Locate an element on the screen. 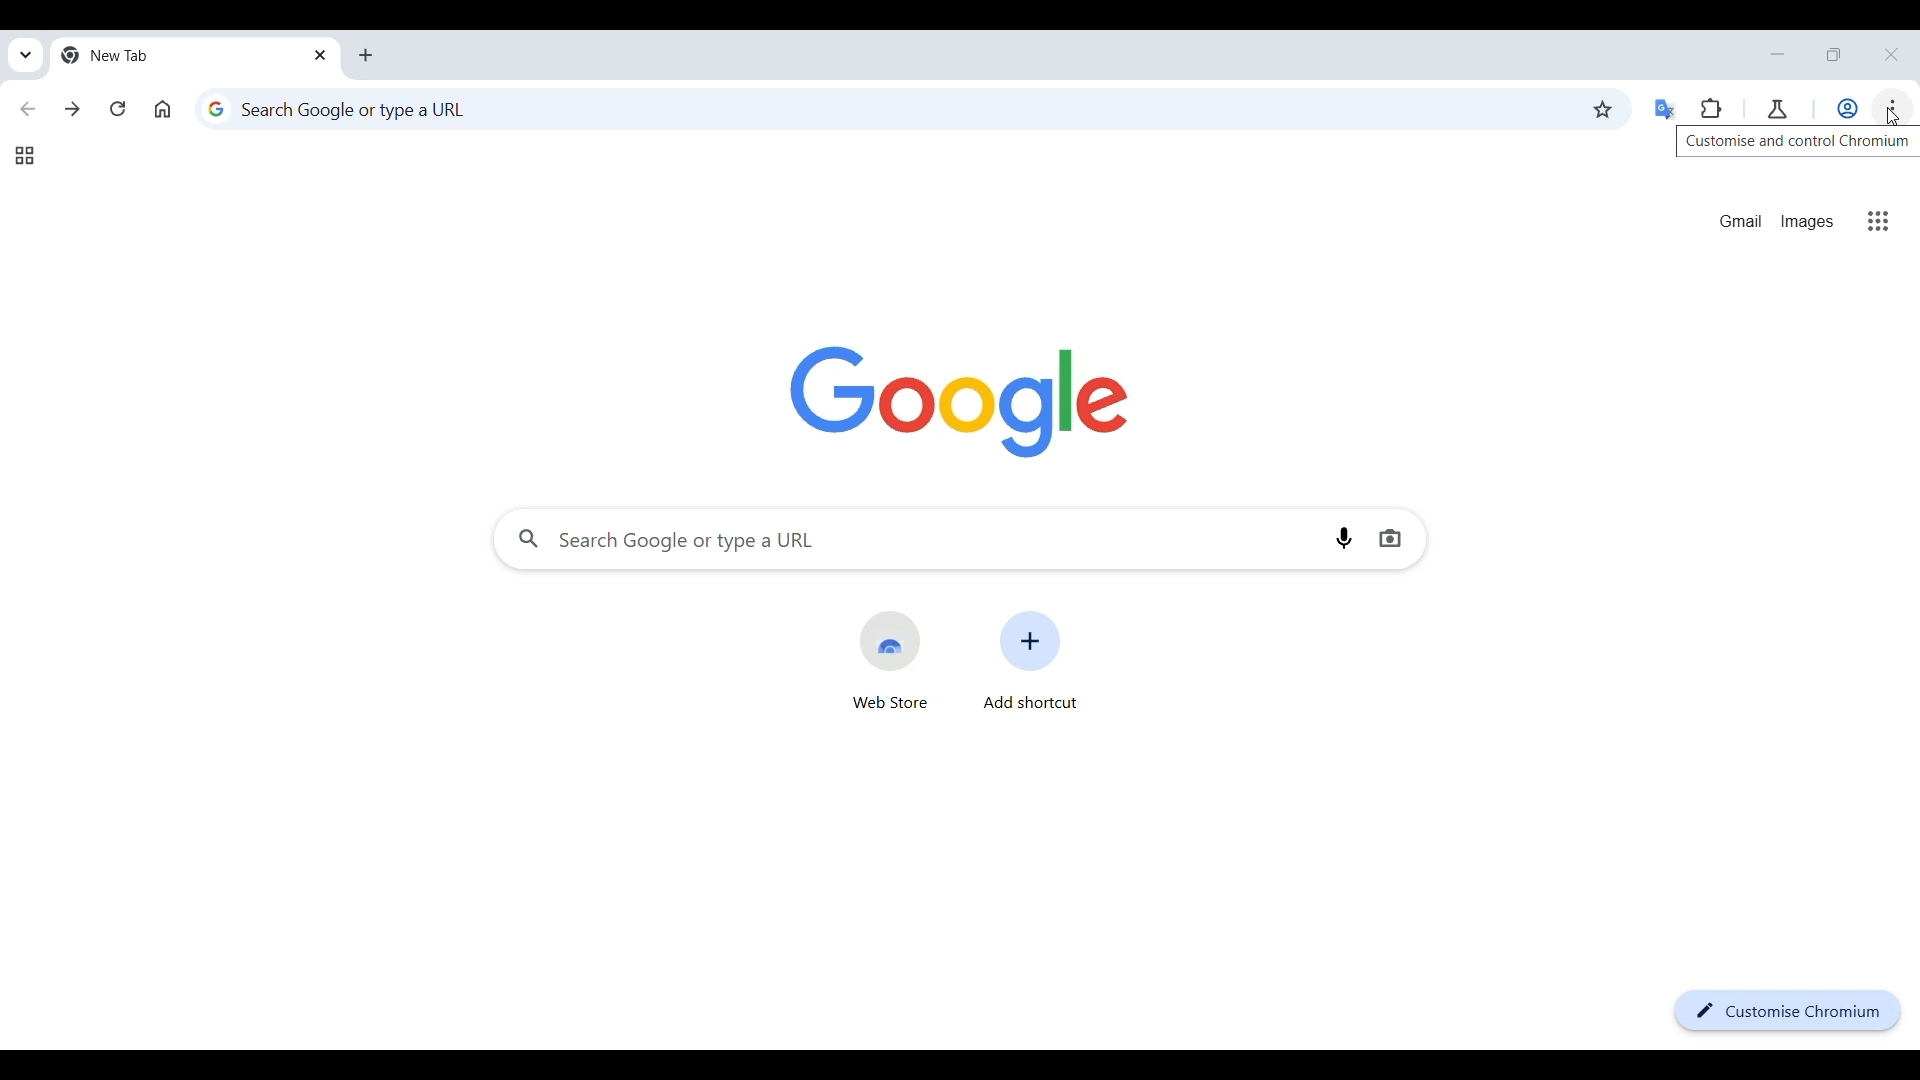  Cursor is located at coordinates (1894, 119).